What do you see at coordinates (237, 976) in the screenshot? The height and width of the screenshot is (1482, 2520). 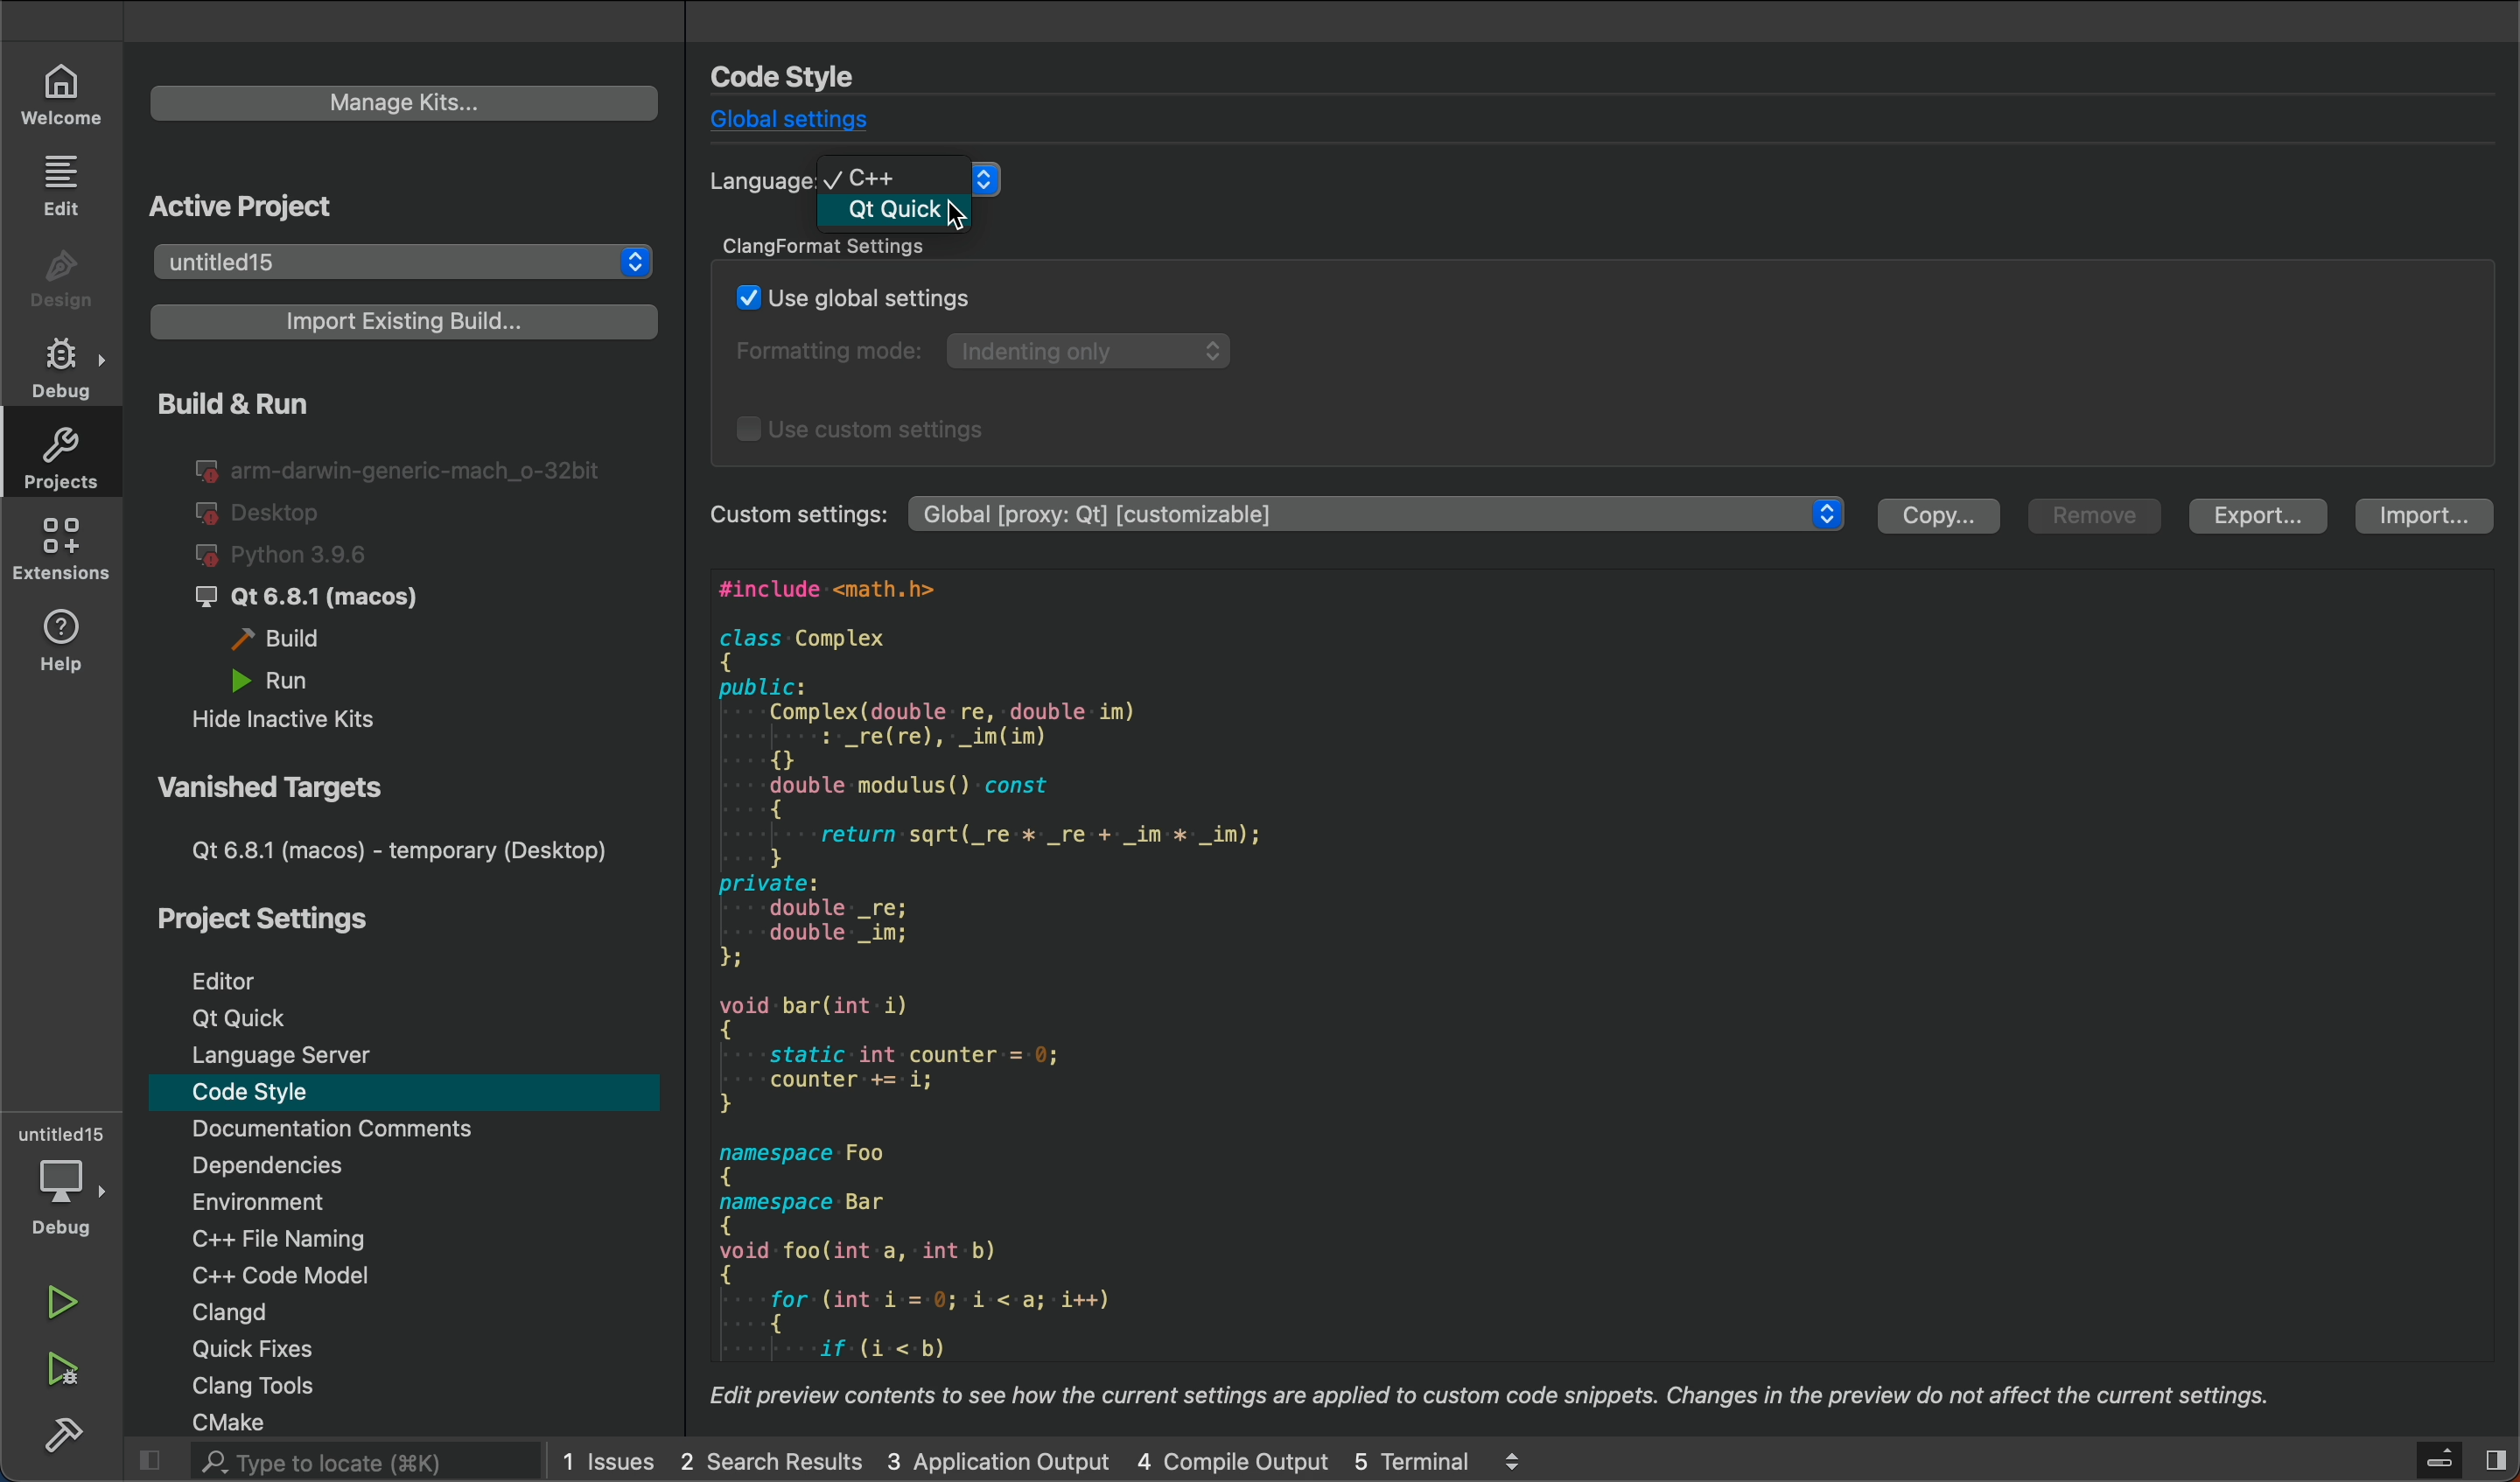 I see `editor` at bounding box center [237, 976].